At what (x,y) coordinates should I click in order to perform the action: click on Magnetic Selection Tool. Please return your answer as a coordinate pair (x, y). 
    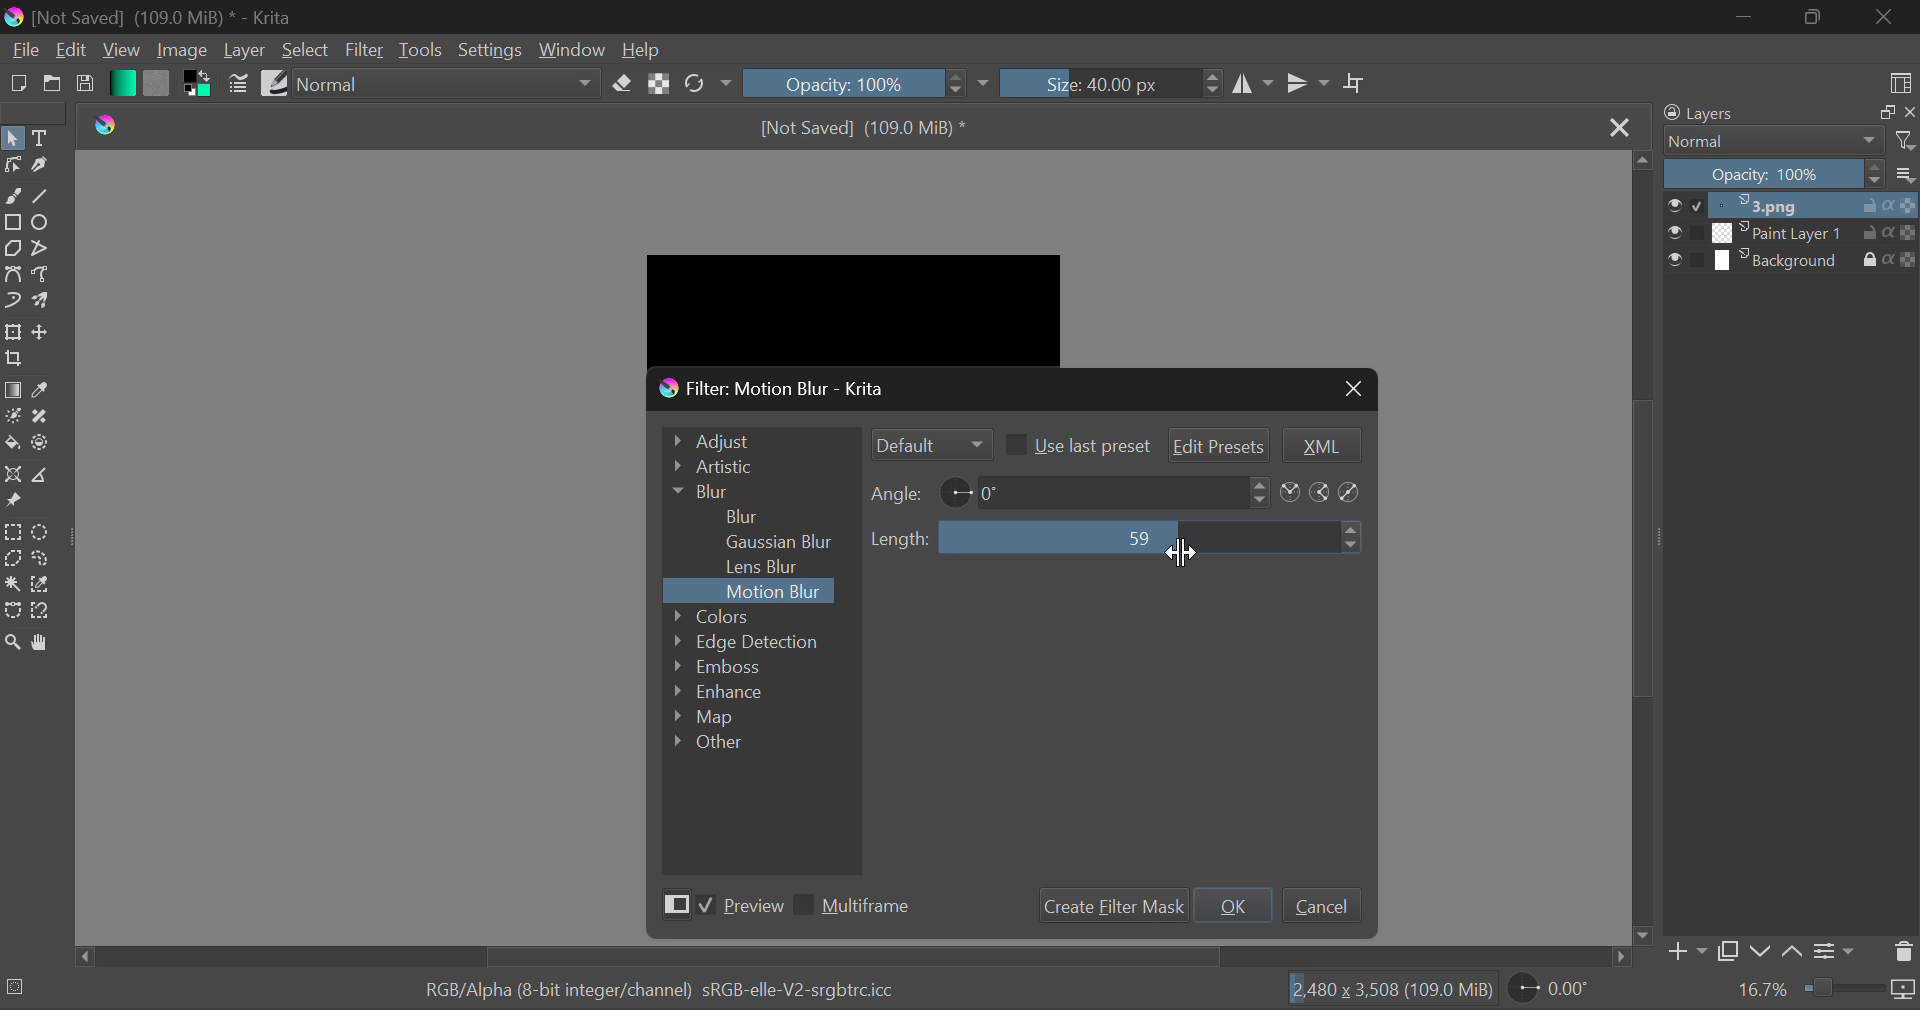
    Looking at the image, I should click on (42, 615).